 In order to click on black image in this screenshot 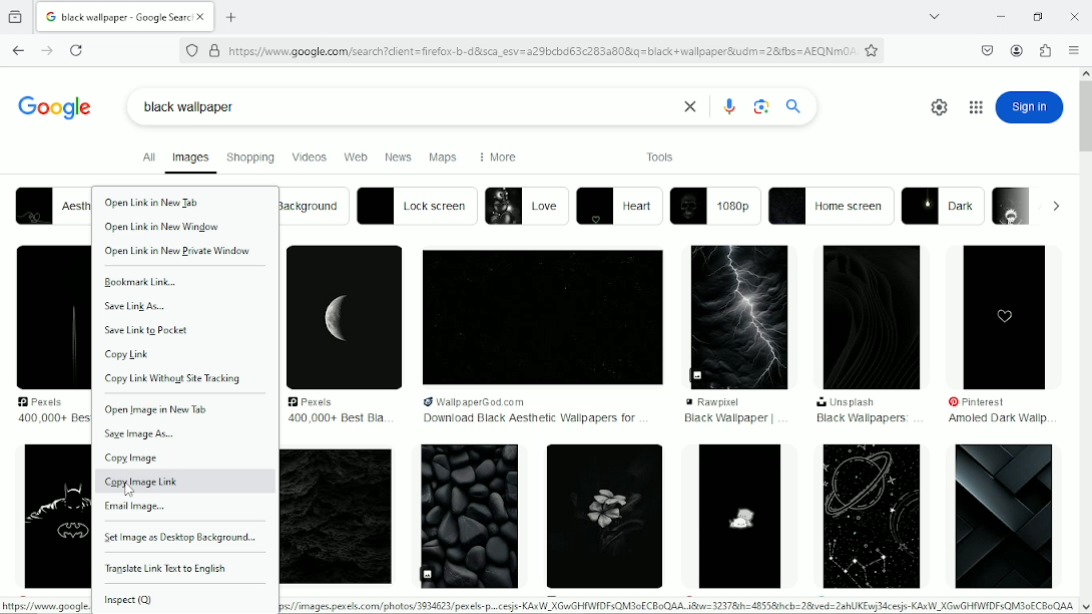, I will do `click(873, 318)`.